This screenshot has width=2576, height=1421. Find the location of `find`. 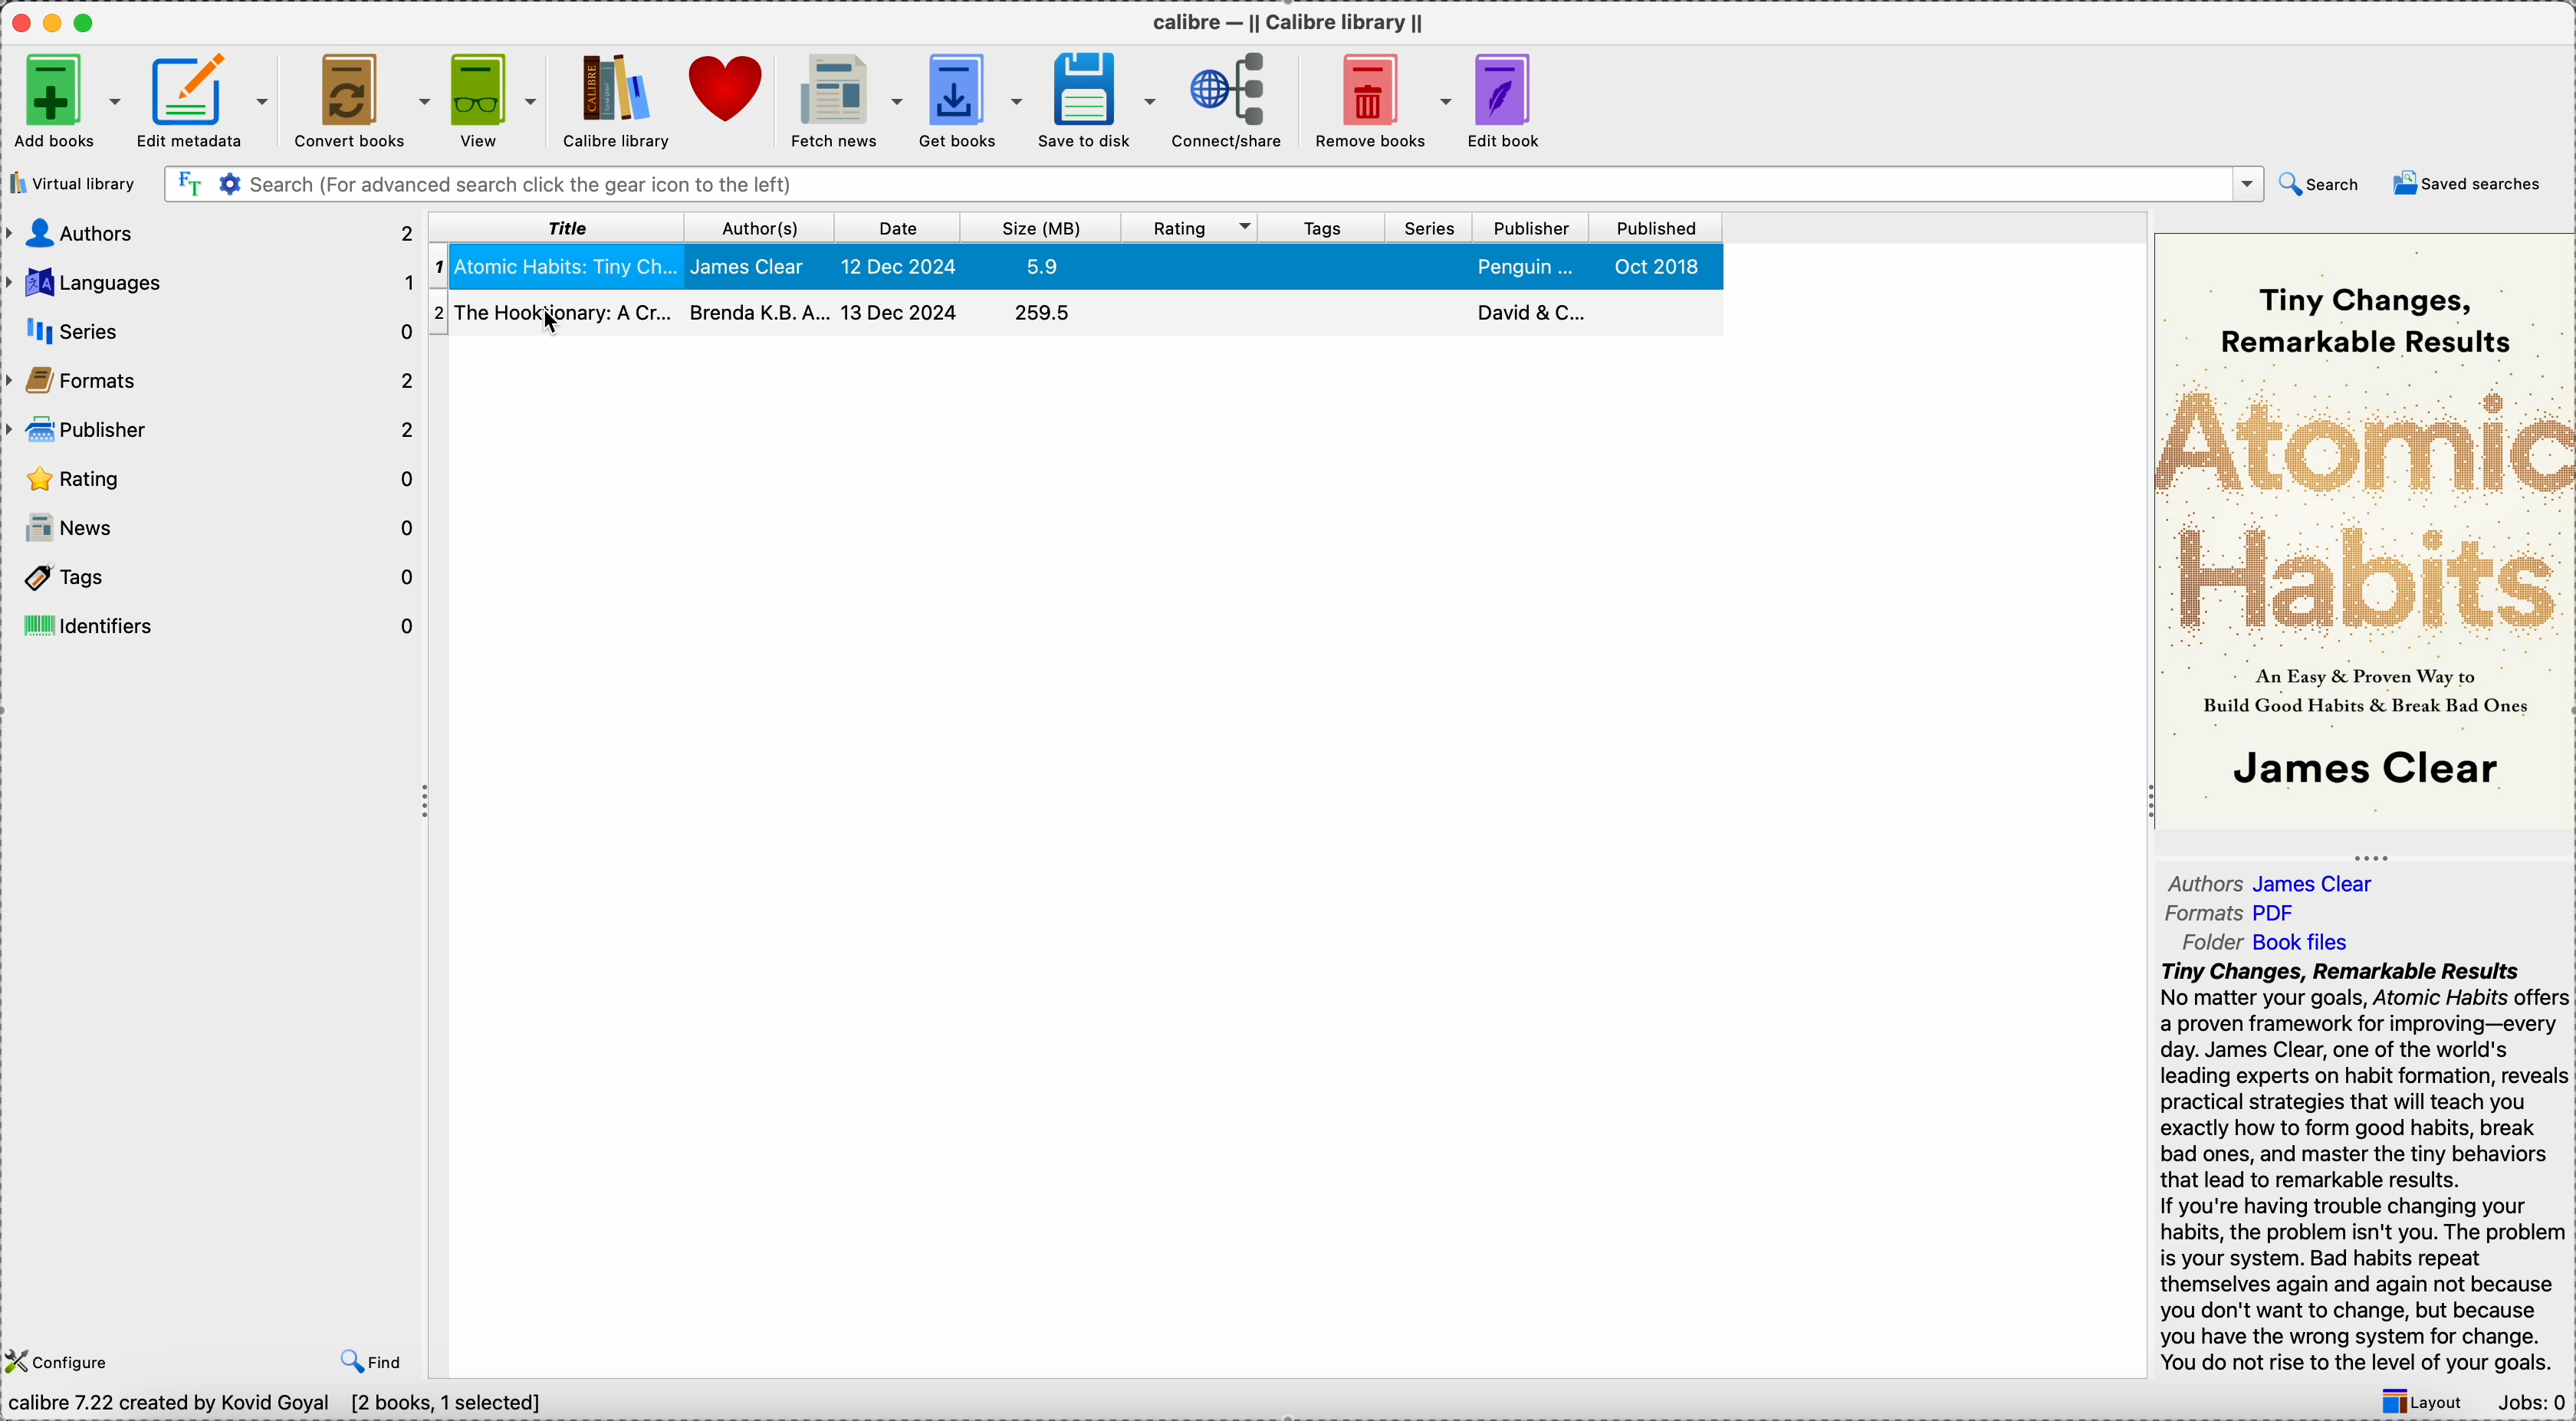

find is located at coordinates (372, 1358).